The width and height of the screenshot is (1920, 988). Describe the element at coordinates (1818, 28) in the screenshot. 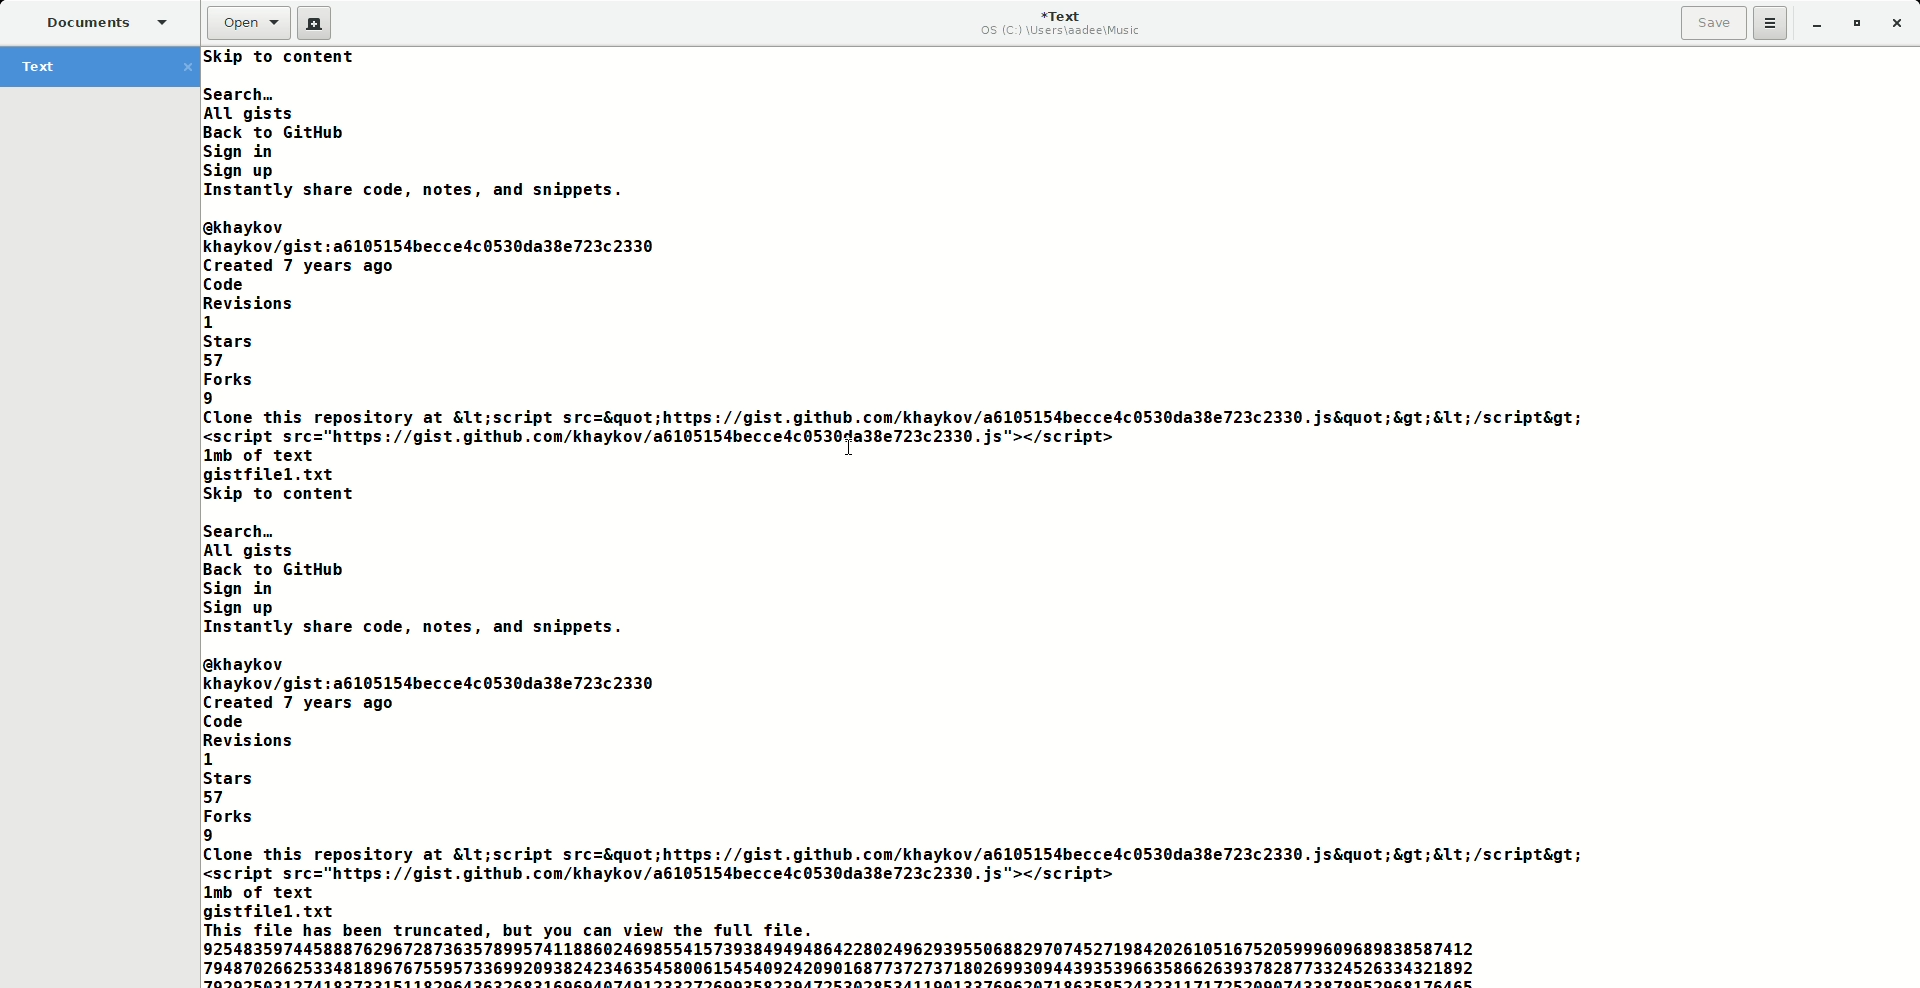

I see `Minimize` at that location.